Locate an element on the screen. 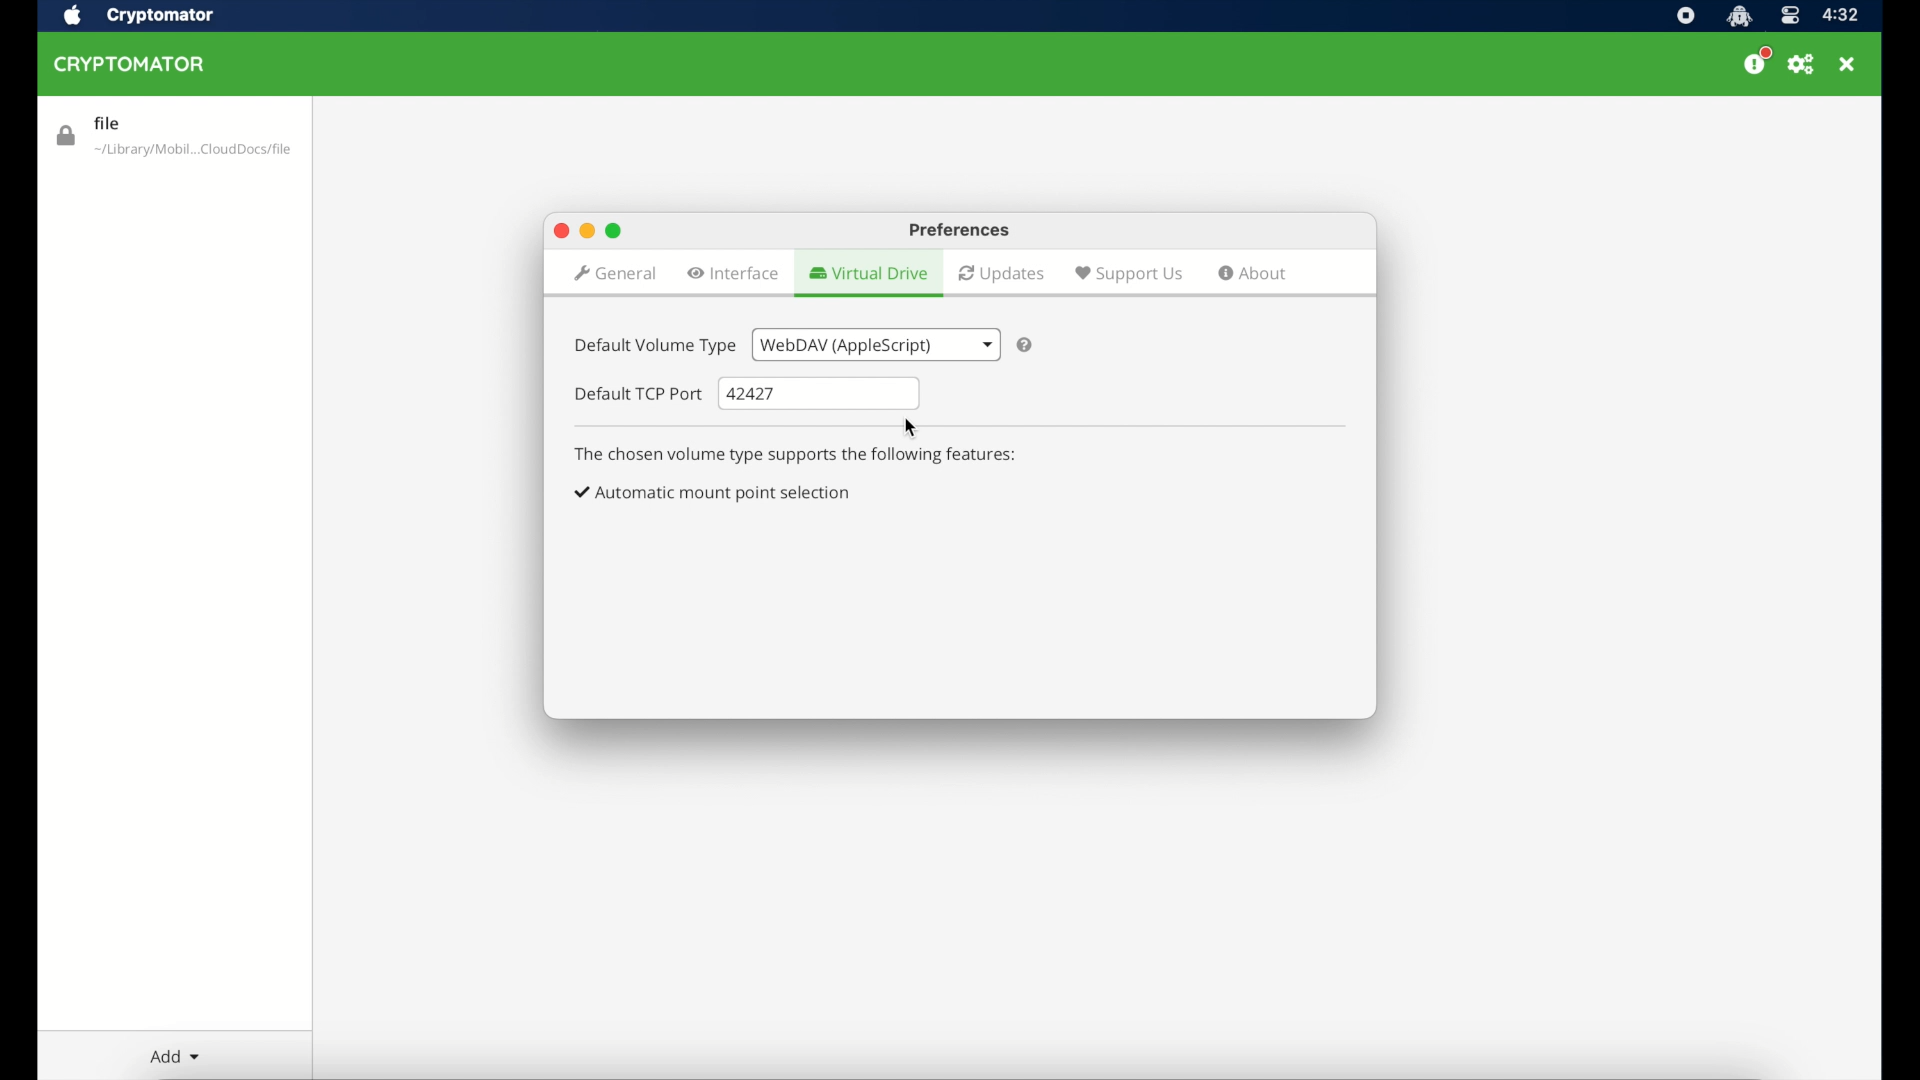 Image resolution: width=1920 pixels, height=1080 pixels. question mark icon is located at coordinates (1026, 345).